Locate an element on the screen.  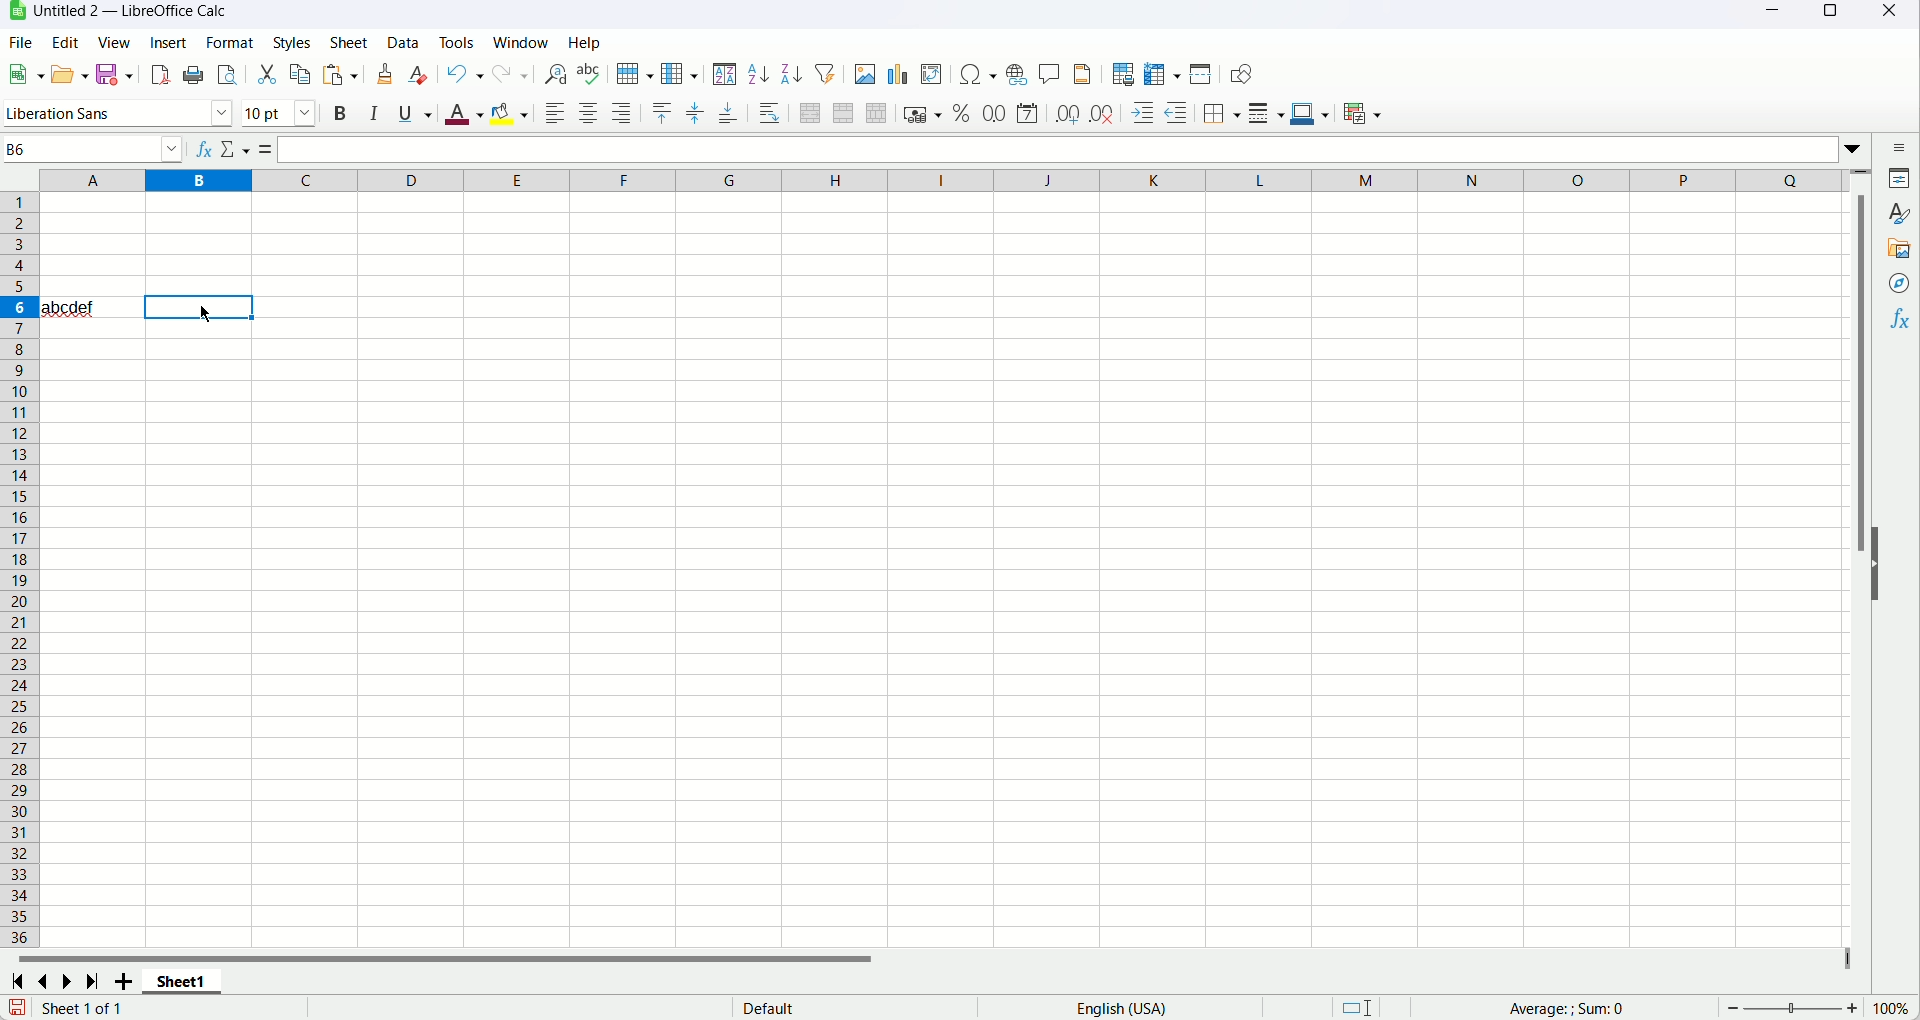
merge cells is located at coordinates (842, 112).